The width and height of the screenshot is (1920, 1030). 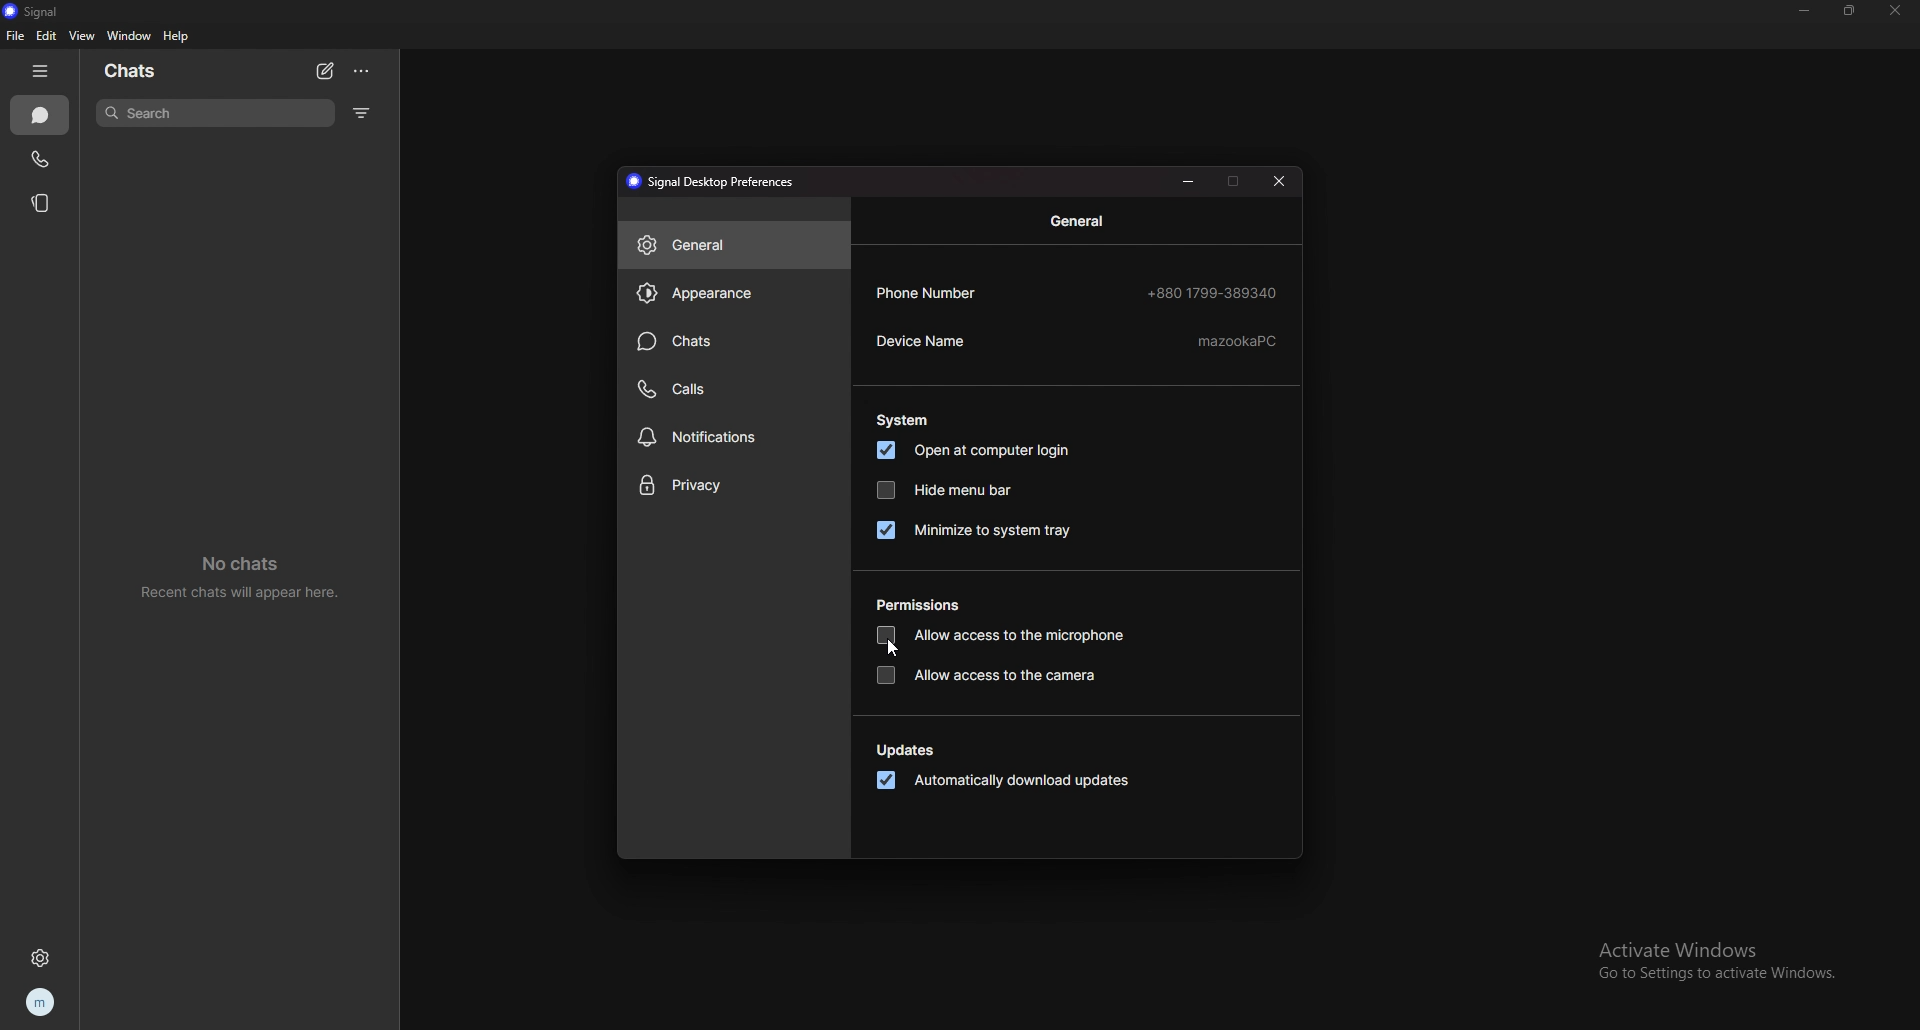 What do you see at coordinates (1895, 11) in the screenshot?
I see `close` at bounding box center [1895, 11].